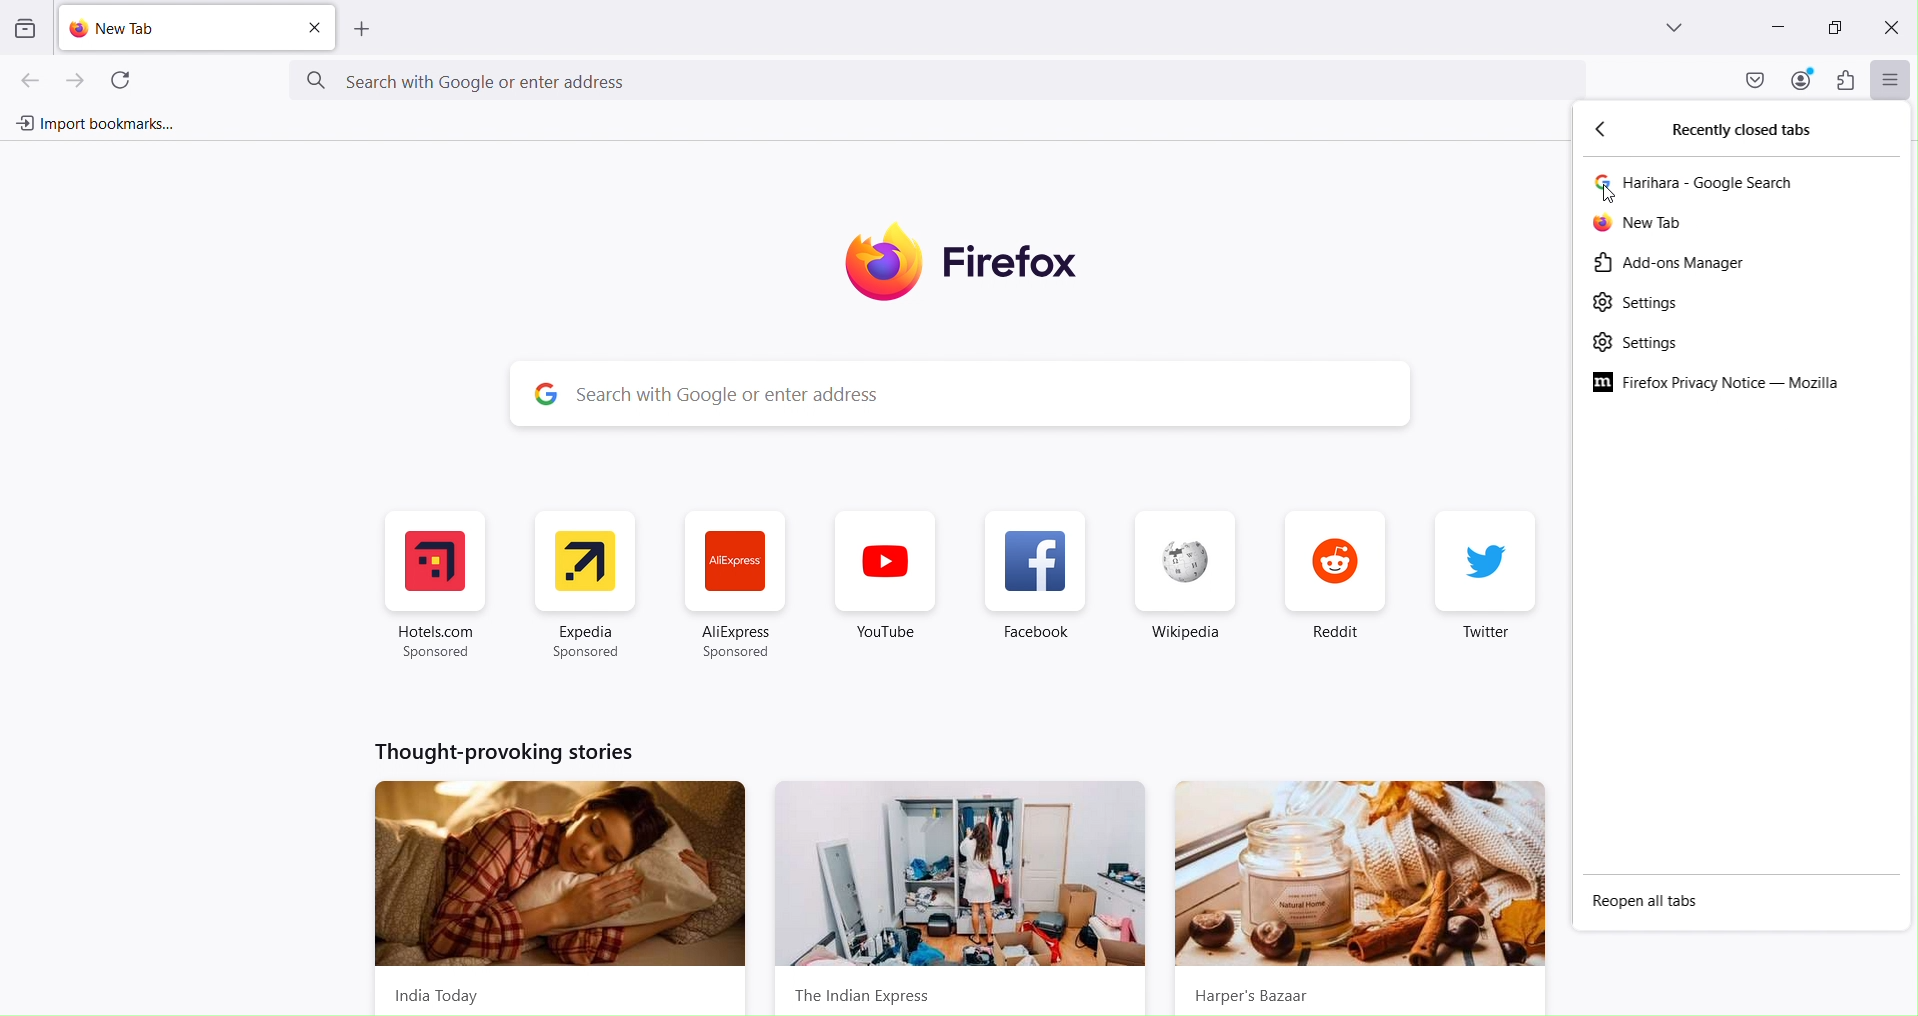 The width and height of the screenshot is (1918, 1016). Describe the element at coordinates (92, 124) in the screenshot. I see `Import bookmarks` at that location.